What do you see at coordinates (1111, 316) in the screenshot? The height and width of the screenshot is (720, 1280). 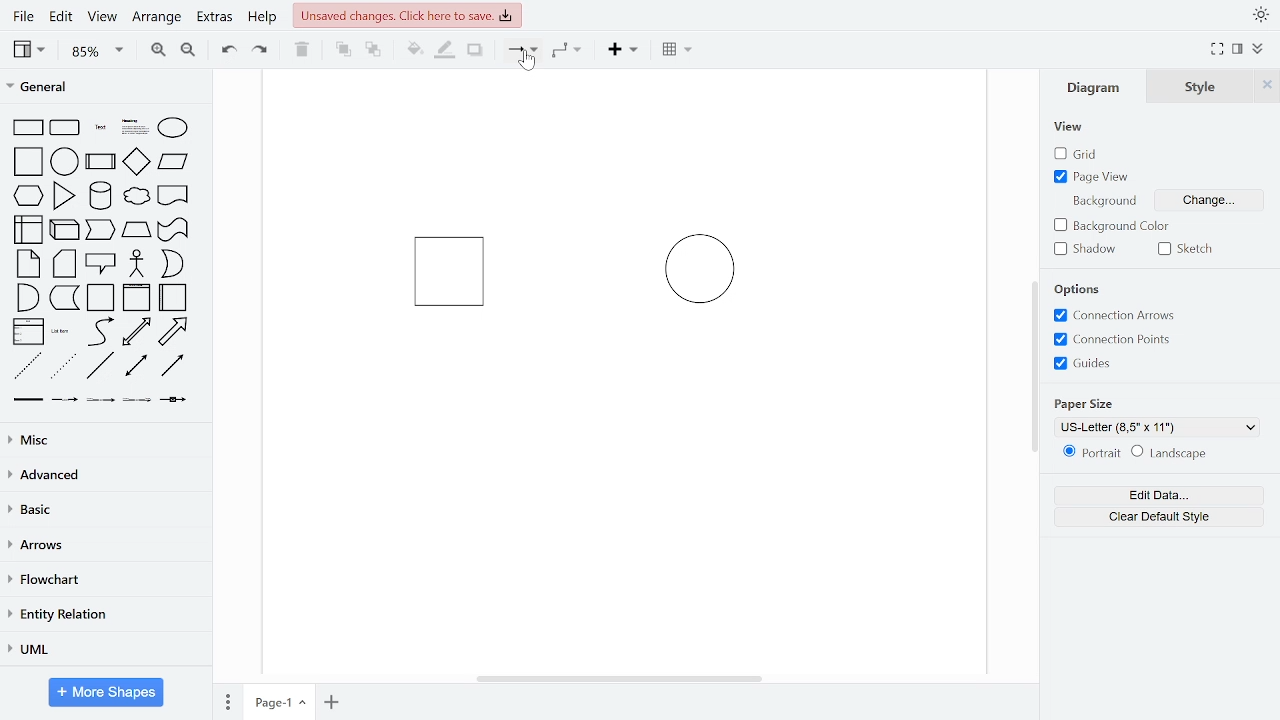 I see `connection arrows` at bounding box center [1111, 316].